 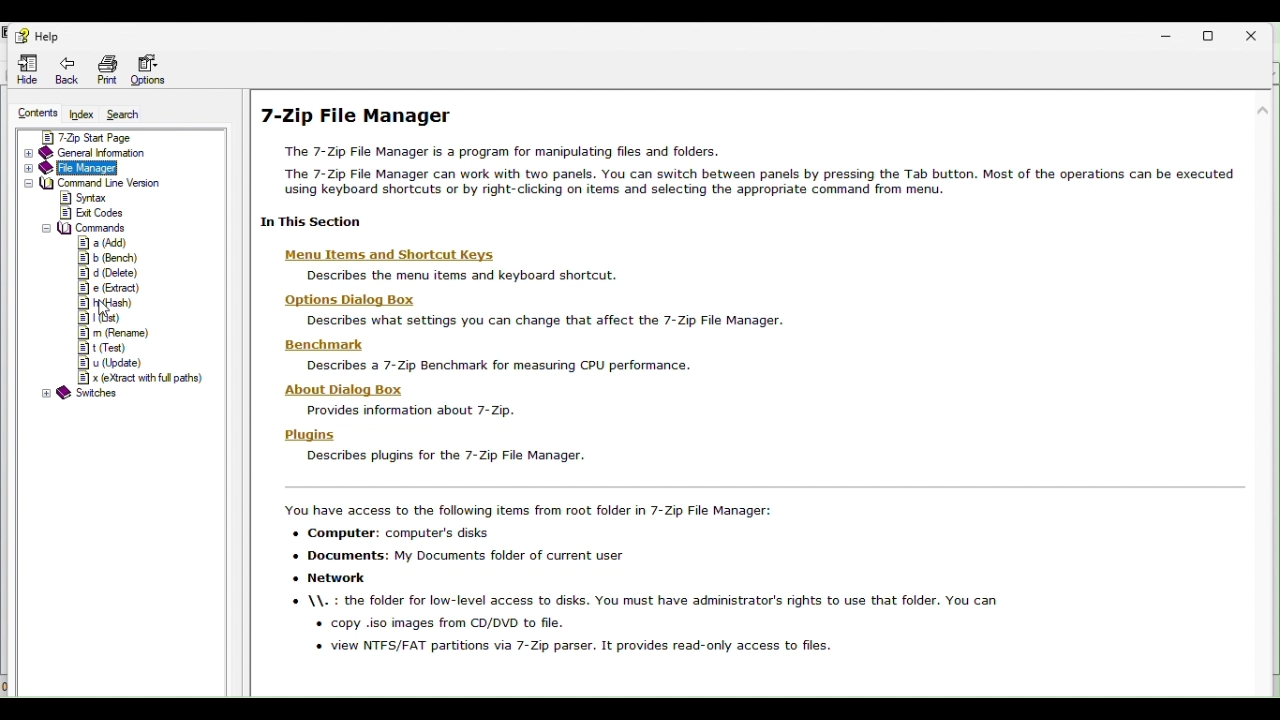 I want to click on print, so click(x=110, y=67).